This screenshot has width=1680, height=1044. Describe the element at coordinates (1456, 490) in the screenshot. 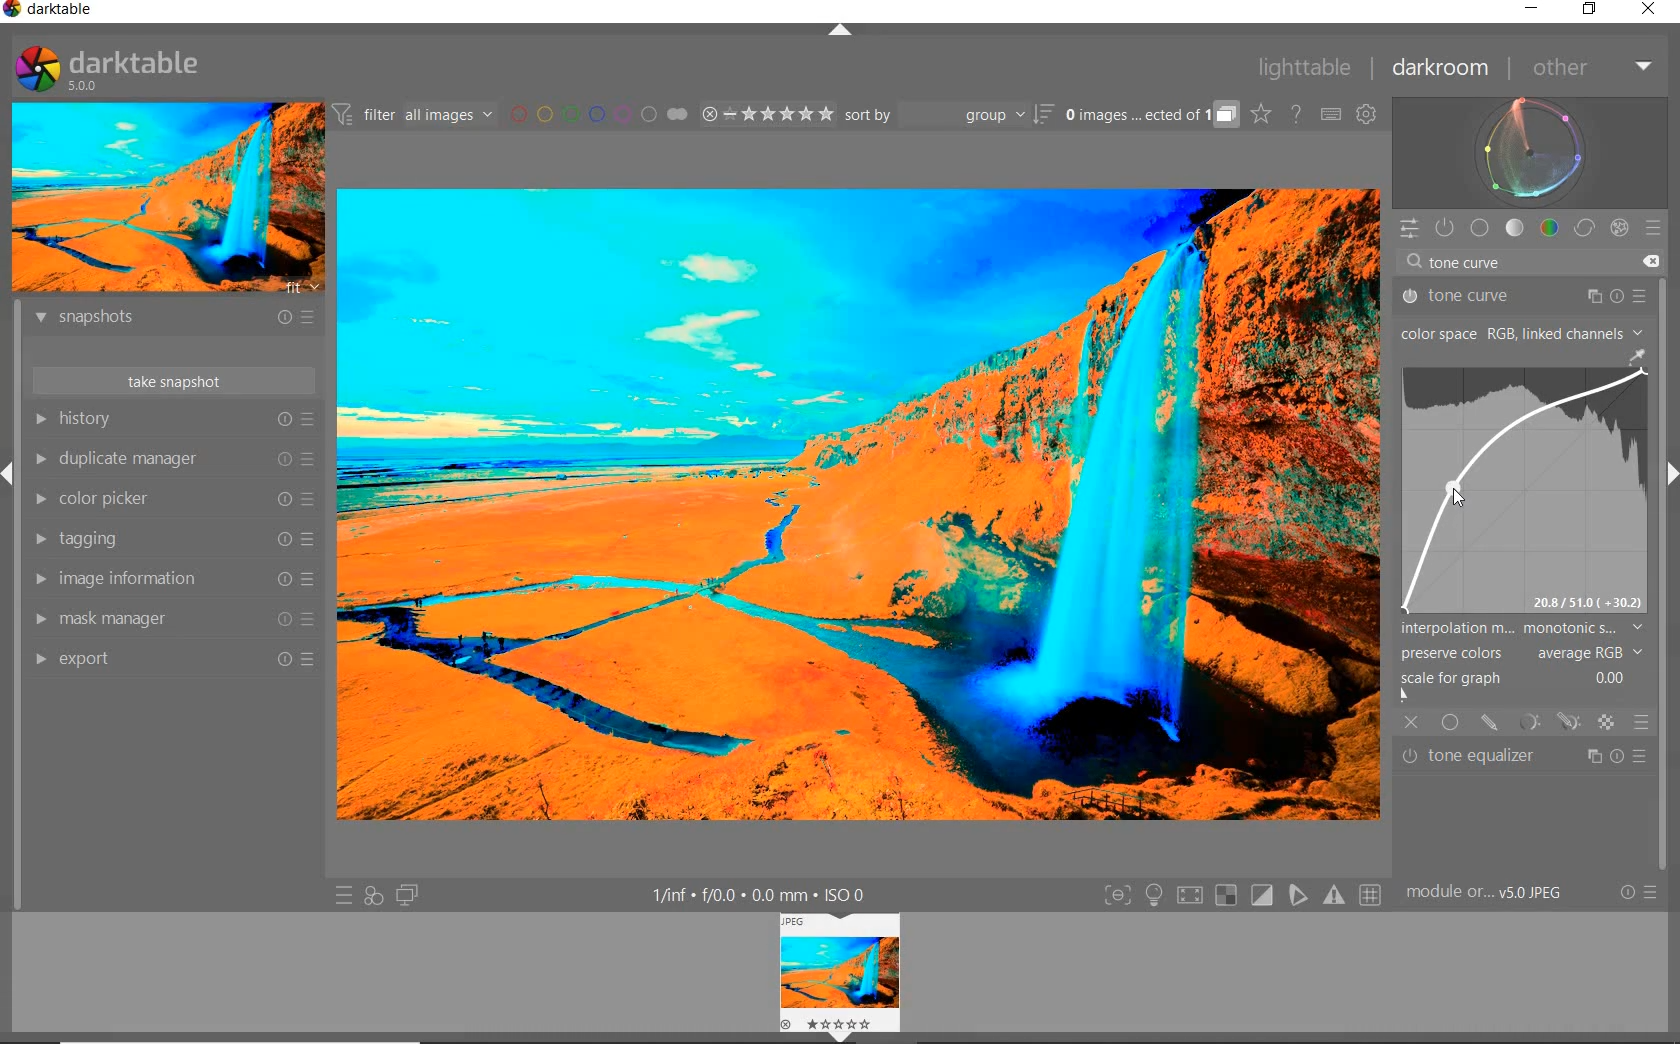

I see `CURSOR` at that location.